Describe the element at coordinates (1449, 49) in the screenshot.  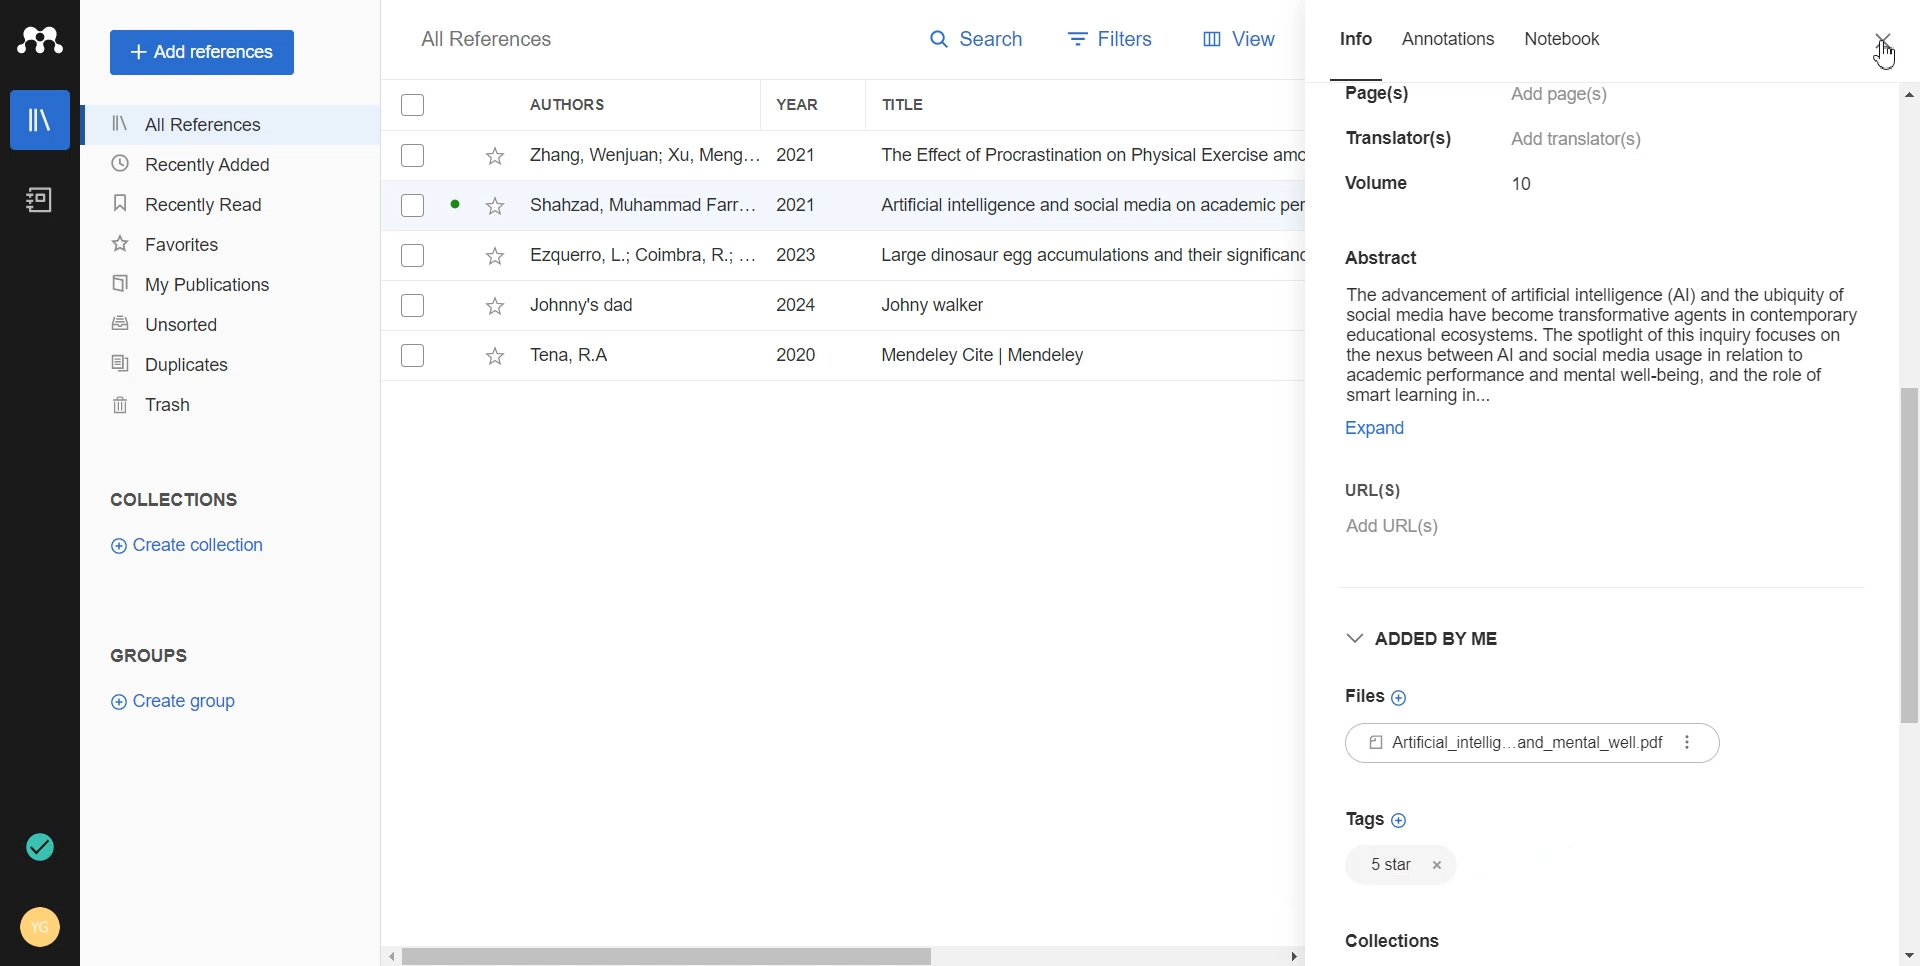
I see `Annotations` at that location.